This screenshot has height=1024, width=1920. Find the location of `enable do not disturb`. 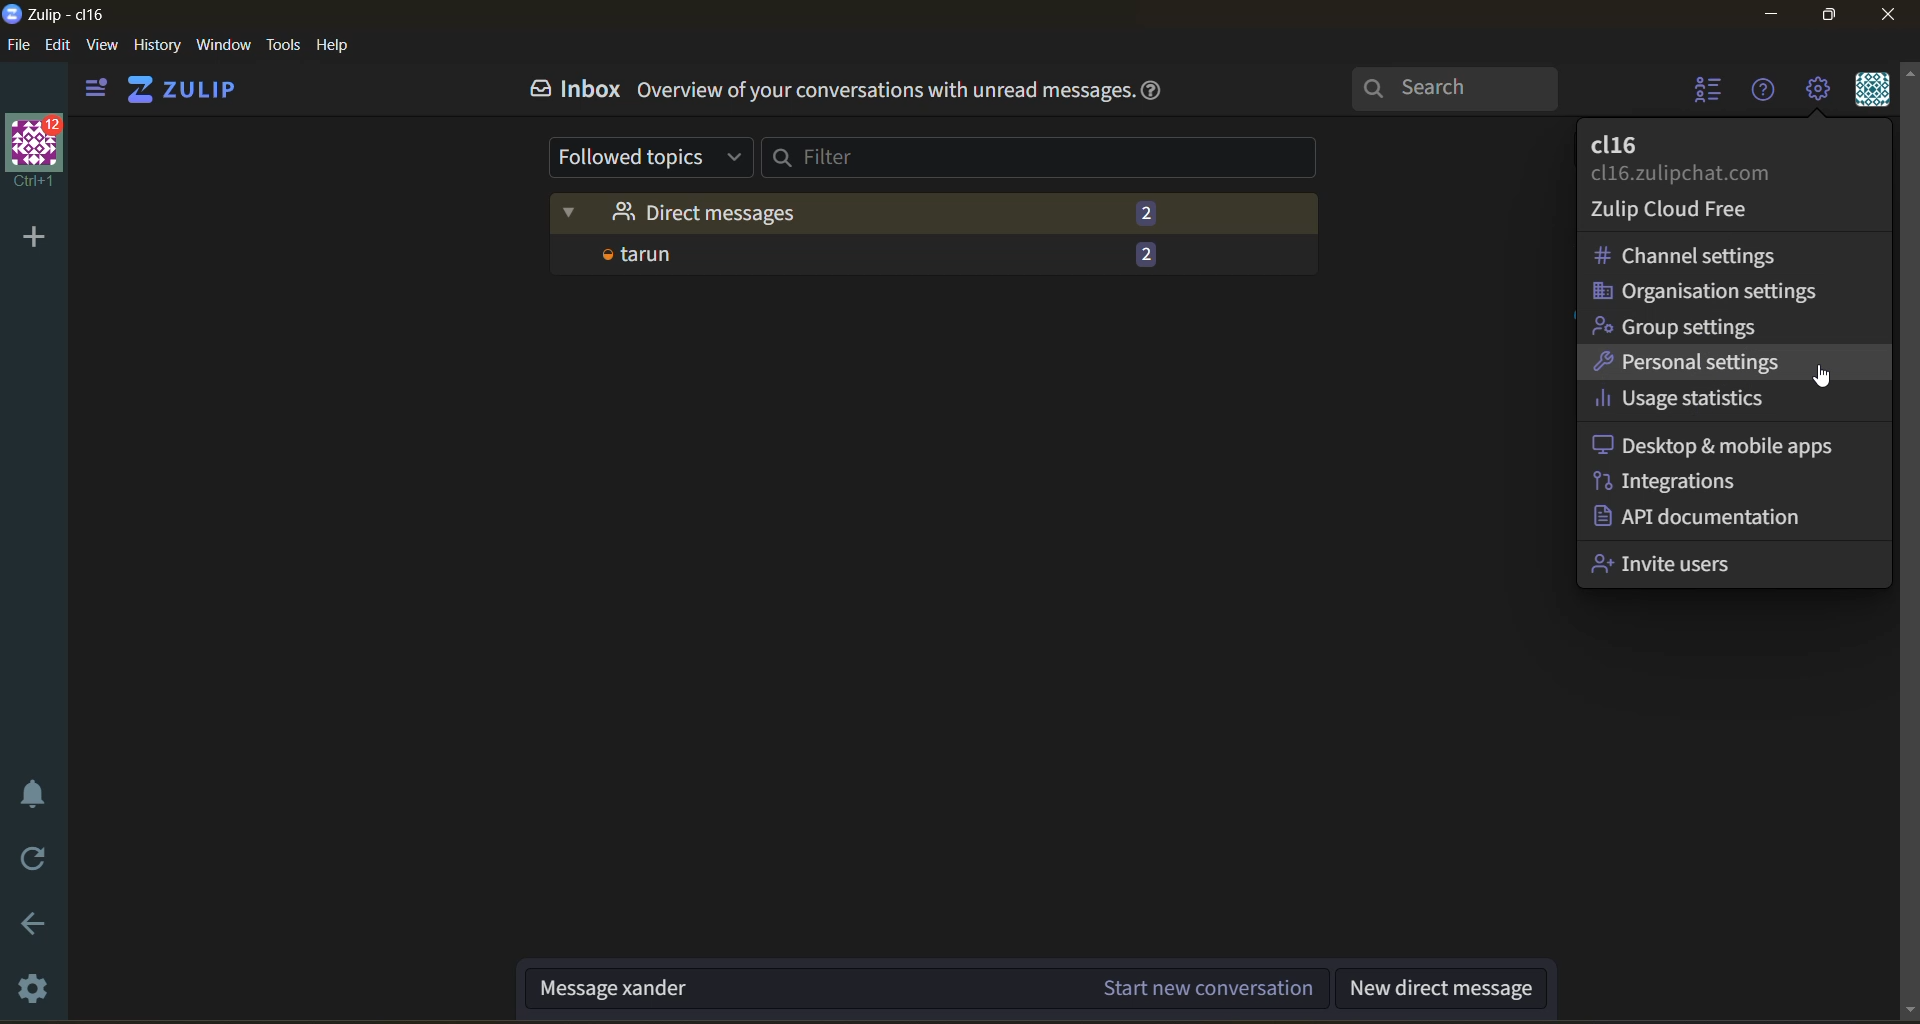

enable do not disturb is located at coordinates (33, 794).